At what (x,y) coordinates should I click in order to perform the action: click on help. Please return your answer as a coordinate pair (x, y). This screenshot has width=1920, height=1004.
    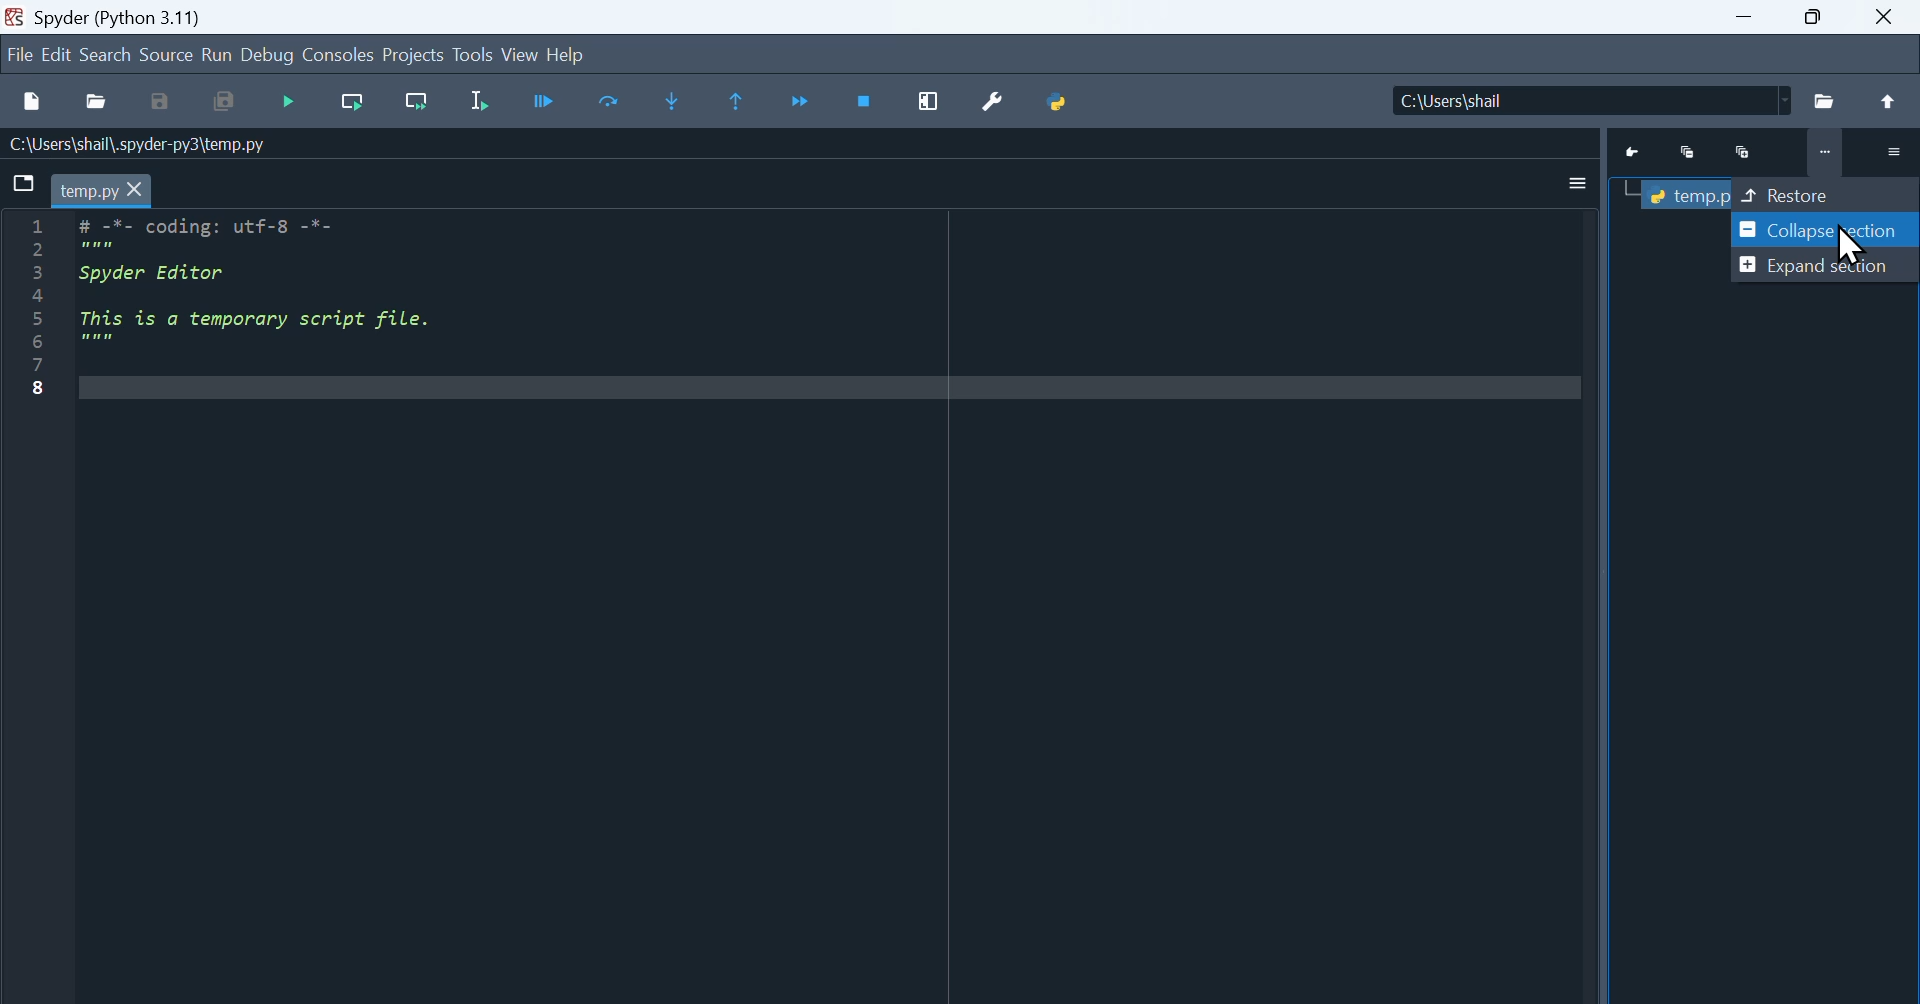
    Looking at the image, I should click on (565, 54).